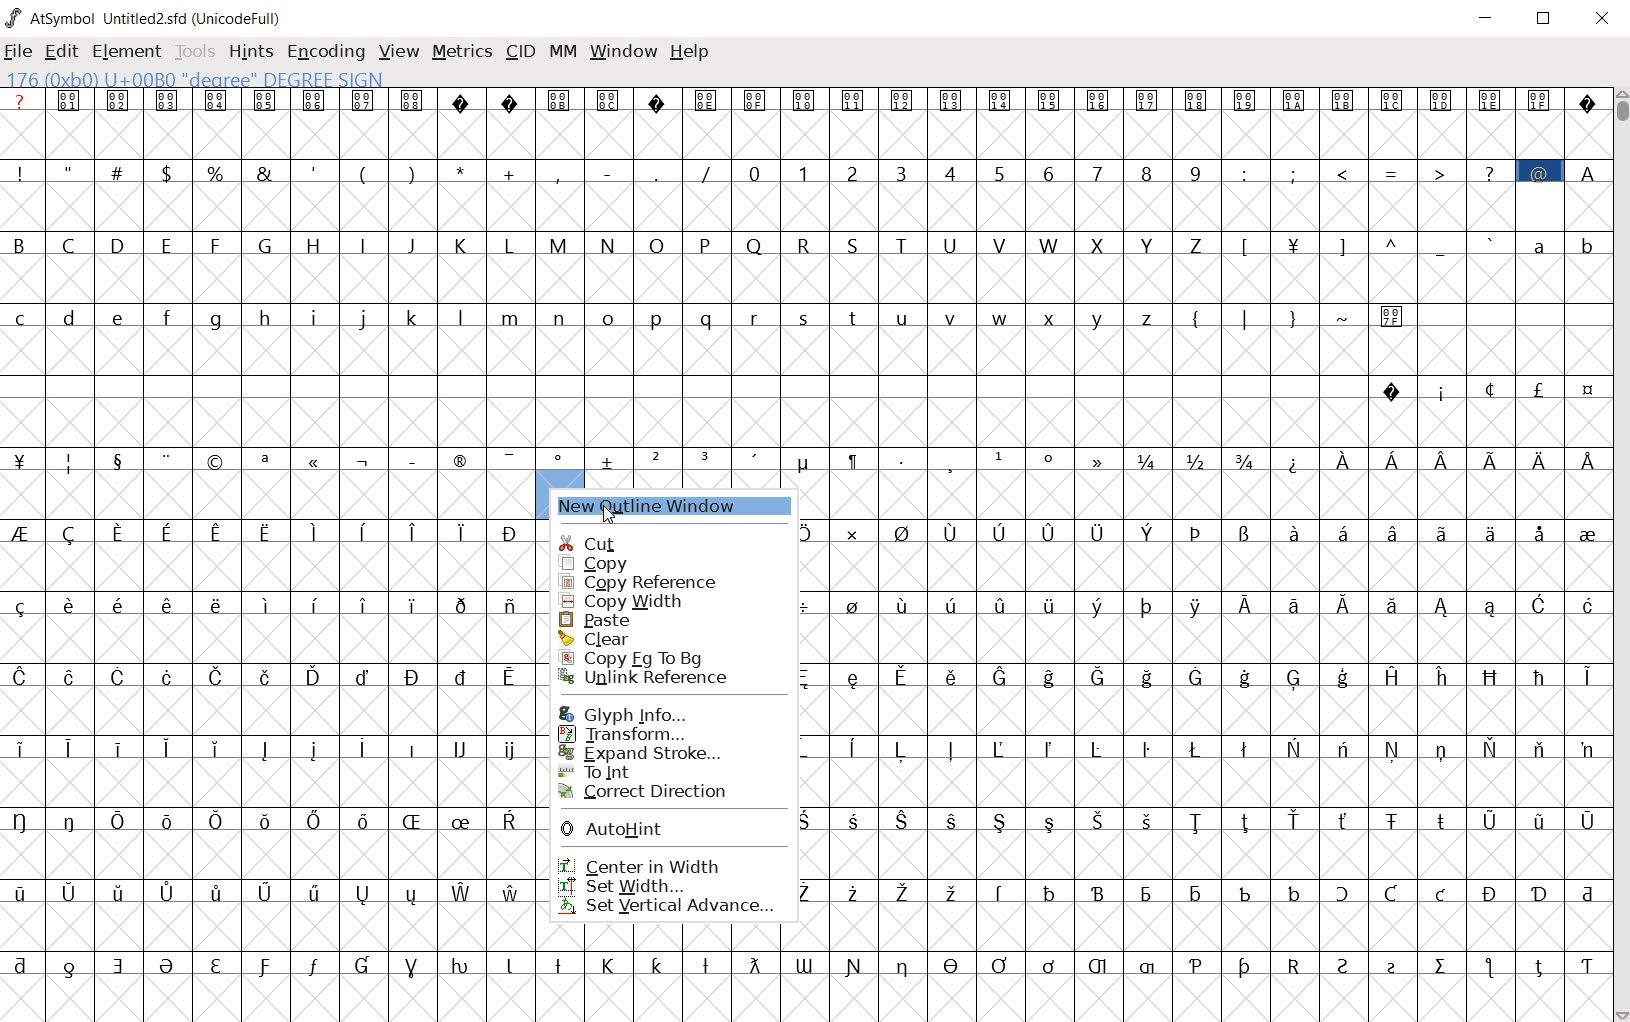  What do you see at coordinates (200, 80) in the screenshot?
I see `176 (0xb0) U+00B00 "degree" Degree Sign` at bounding box center [200, 80].